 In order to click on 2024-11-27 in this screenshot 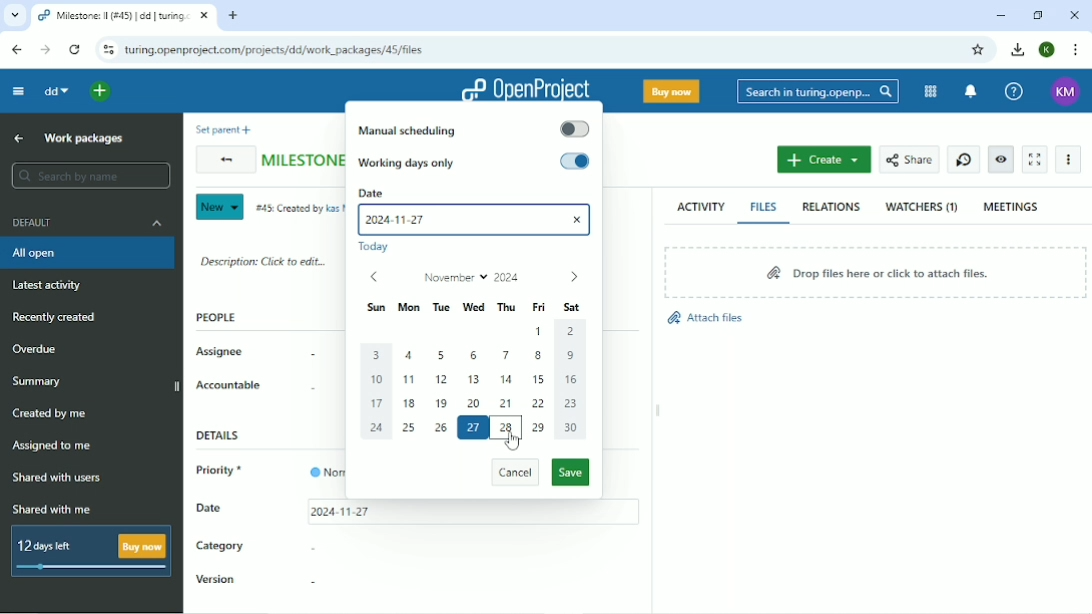, I will do `click(406, 221)`.